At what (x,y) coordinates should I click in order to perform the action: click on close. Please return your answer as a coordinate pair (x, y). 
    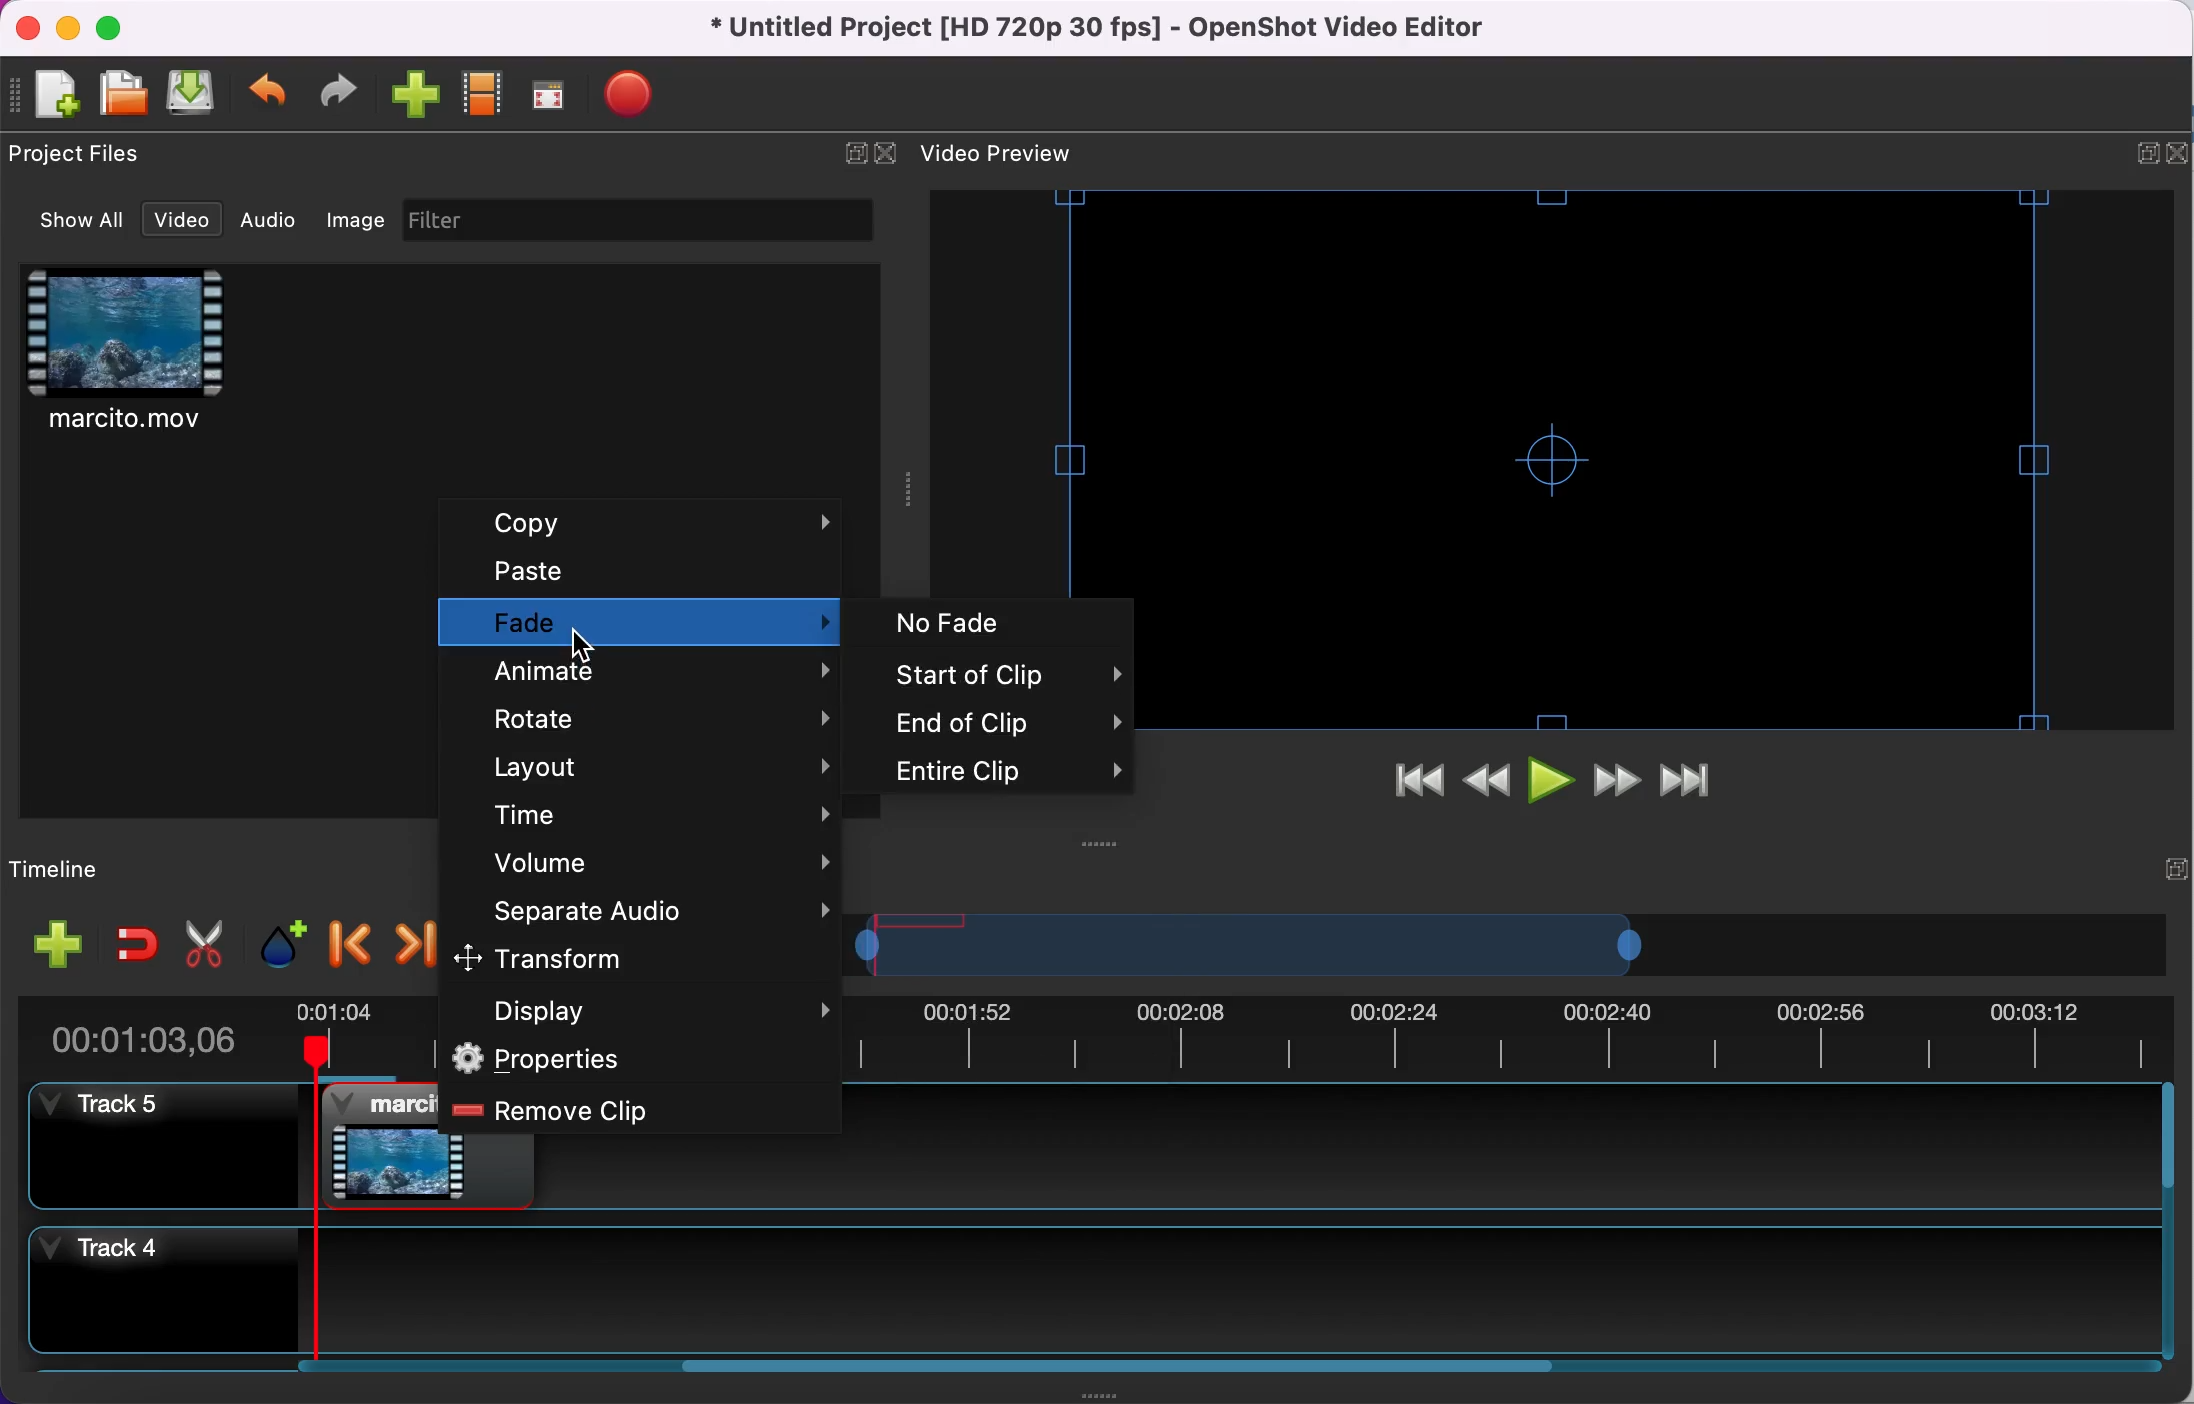
    Looking at the image, I should click on (890, 155).